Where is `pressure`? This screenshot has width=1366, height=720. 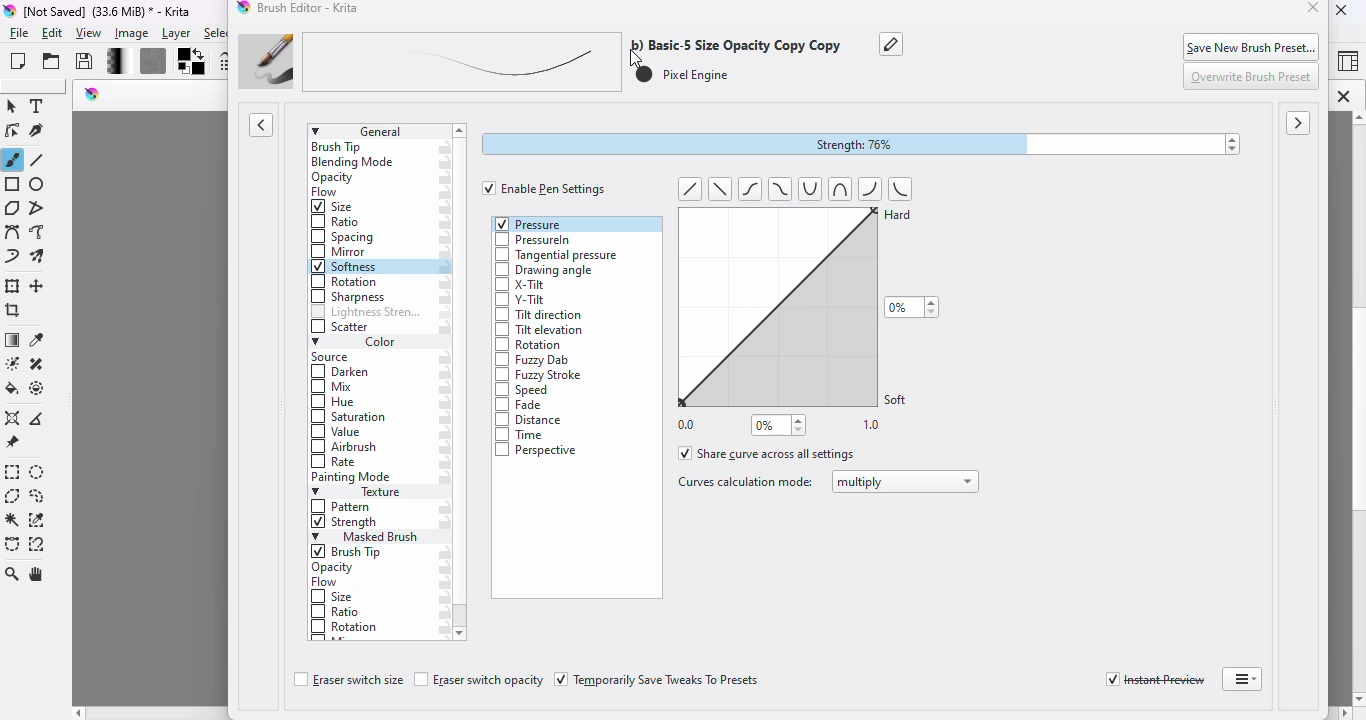
pressure is located at coordinates (530, 223).